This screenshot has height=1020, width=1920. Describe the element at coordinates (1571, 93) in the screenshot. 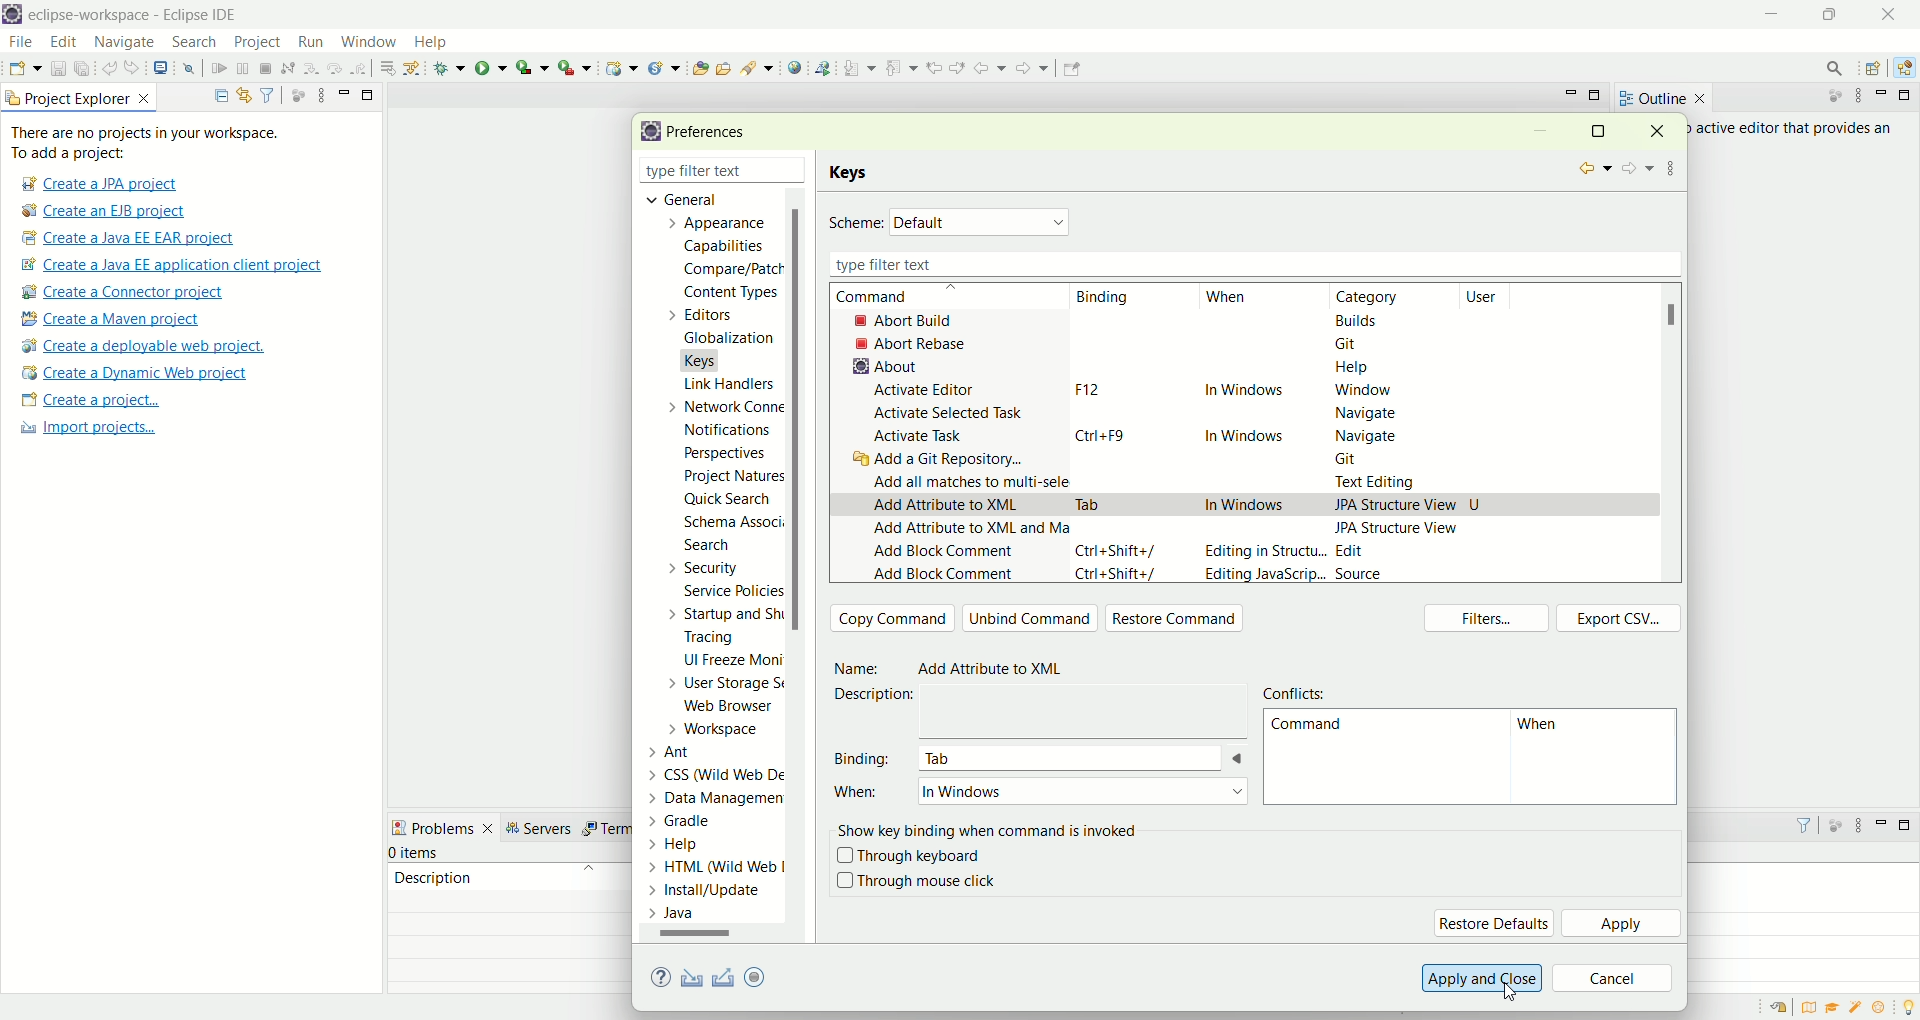

I see `minimize` at that location.